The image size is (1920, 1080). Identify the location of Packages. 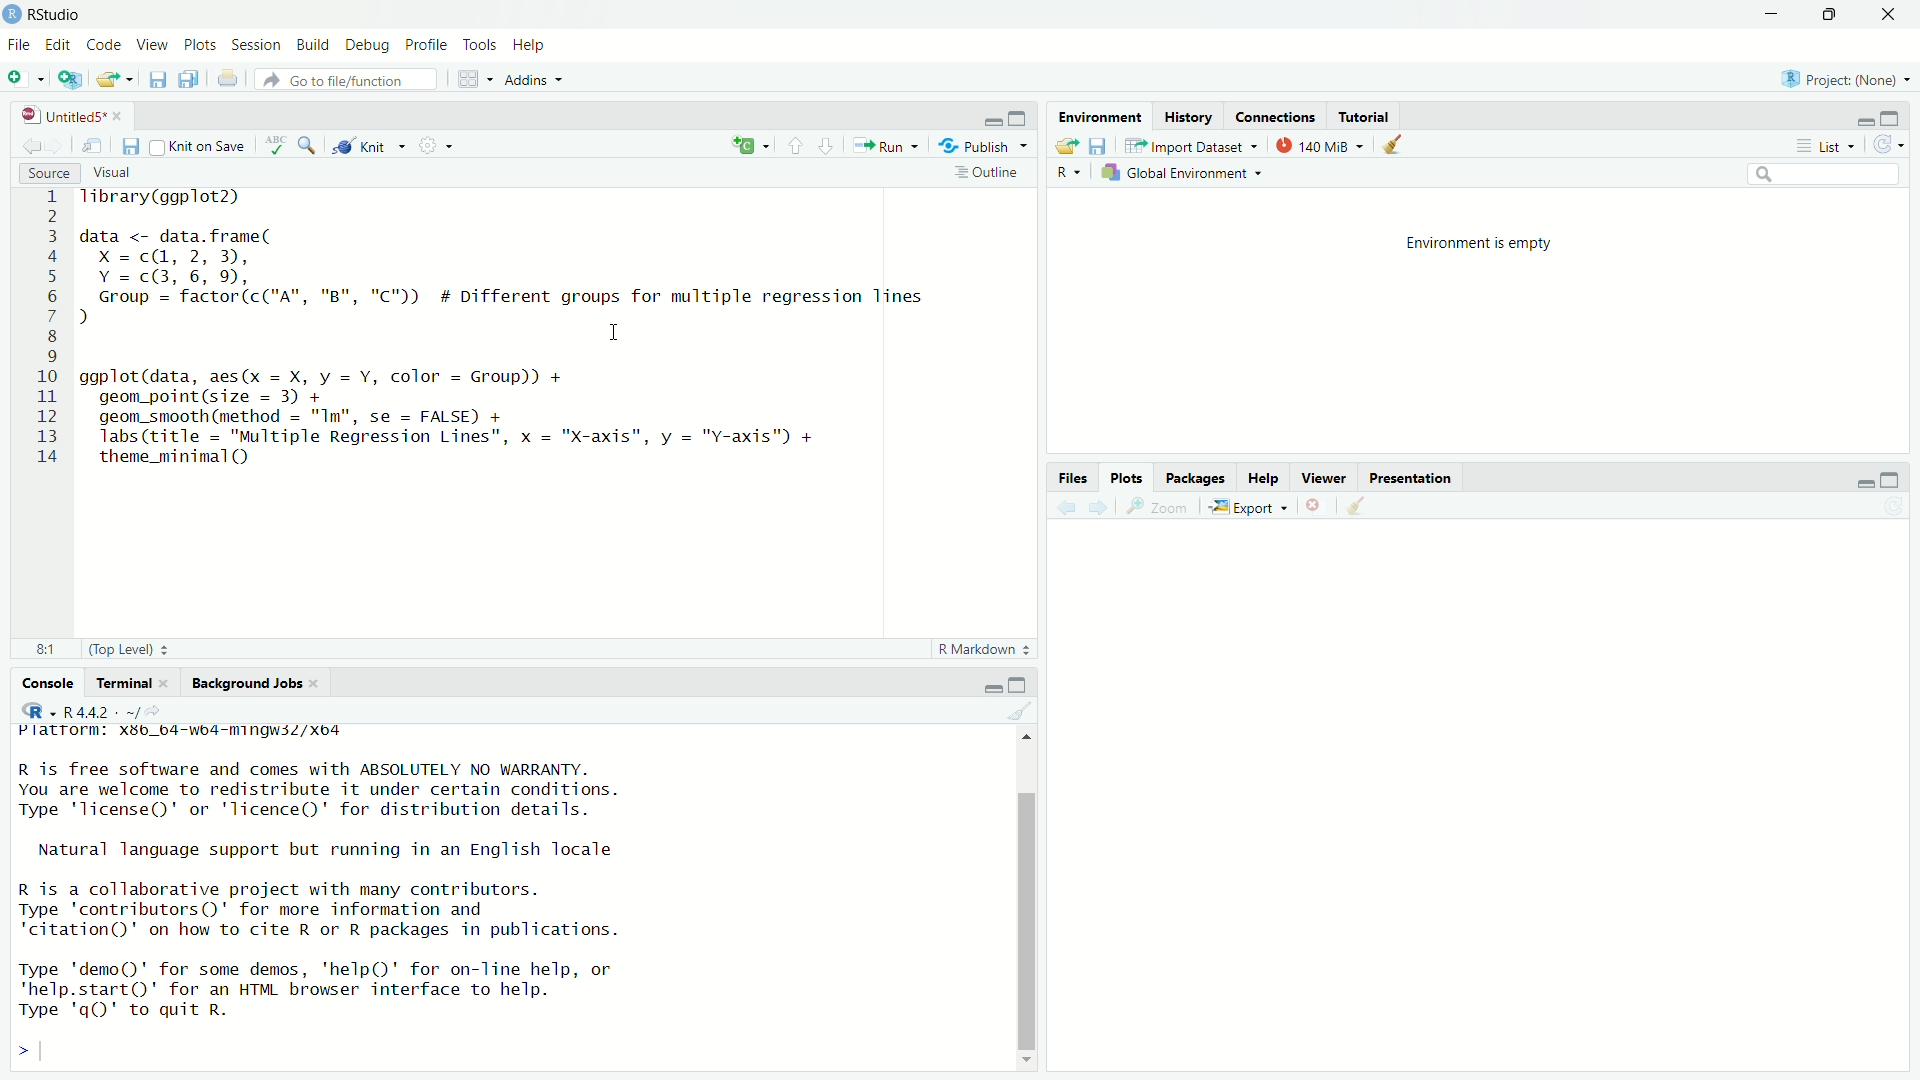
(1198, 478).